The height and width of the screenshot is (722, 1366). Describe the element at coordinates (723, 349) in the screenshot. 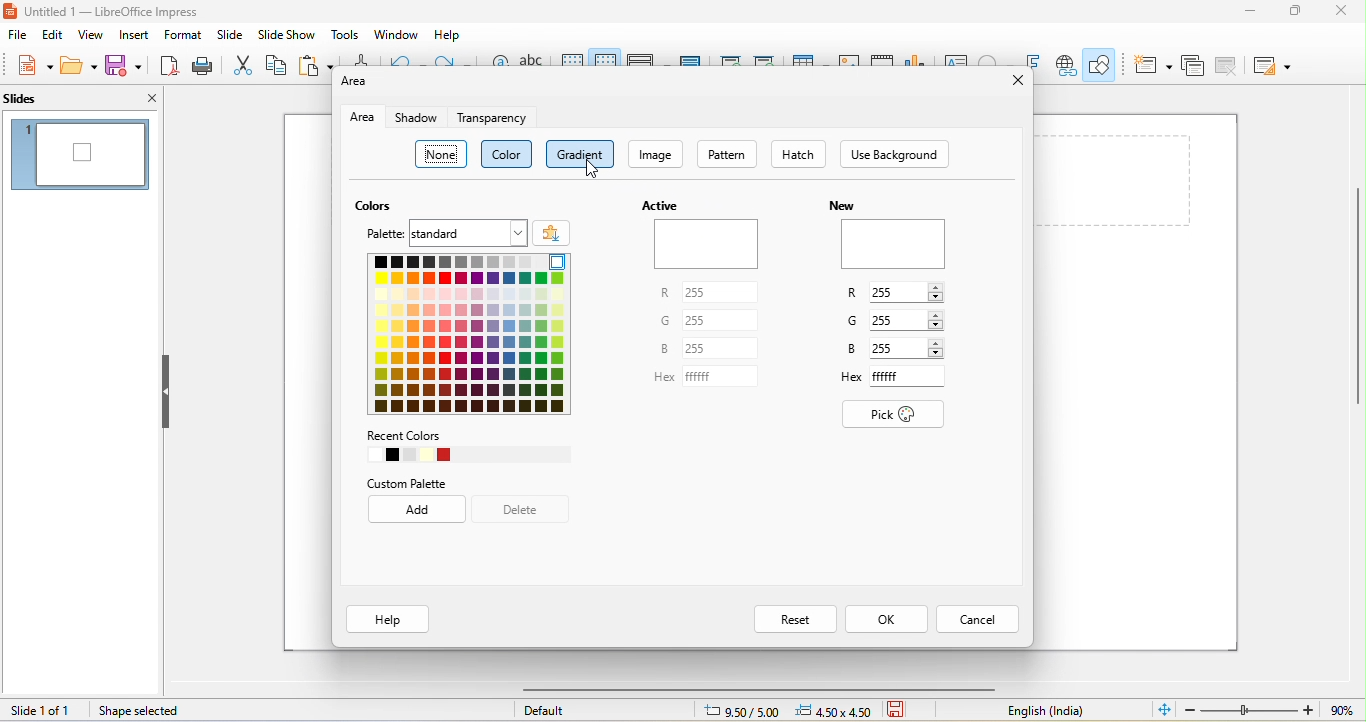

I see `255` at that location.